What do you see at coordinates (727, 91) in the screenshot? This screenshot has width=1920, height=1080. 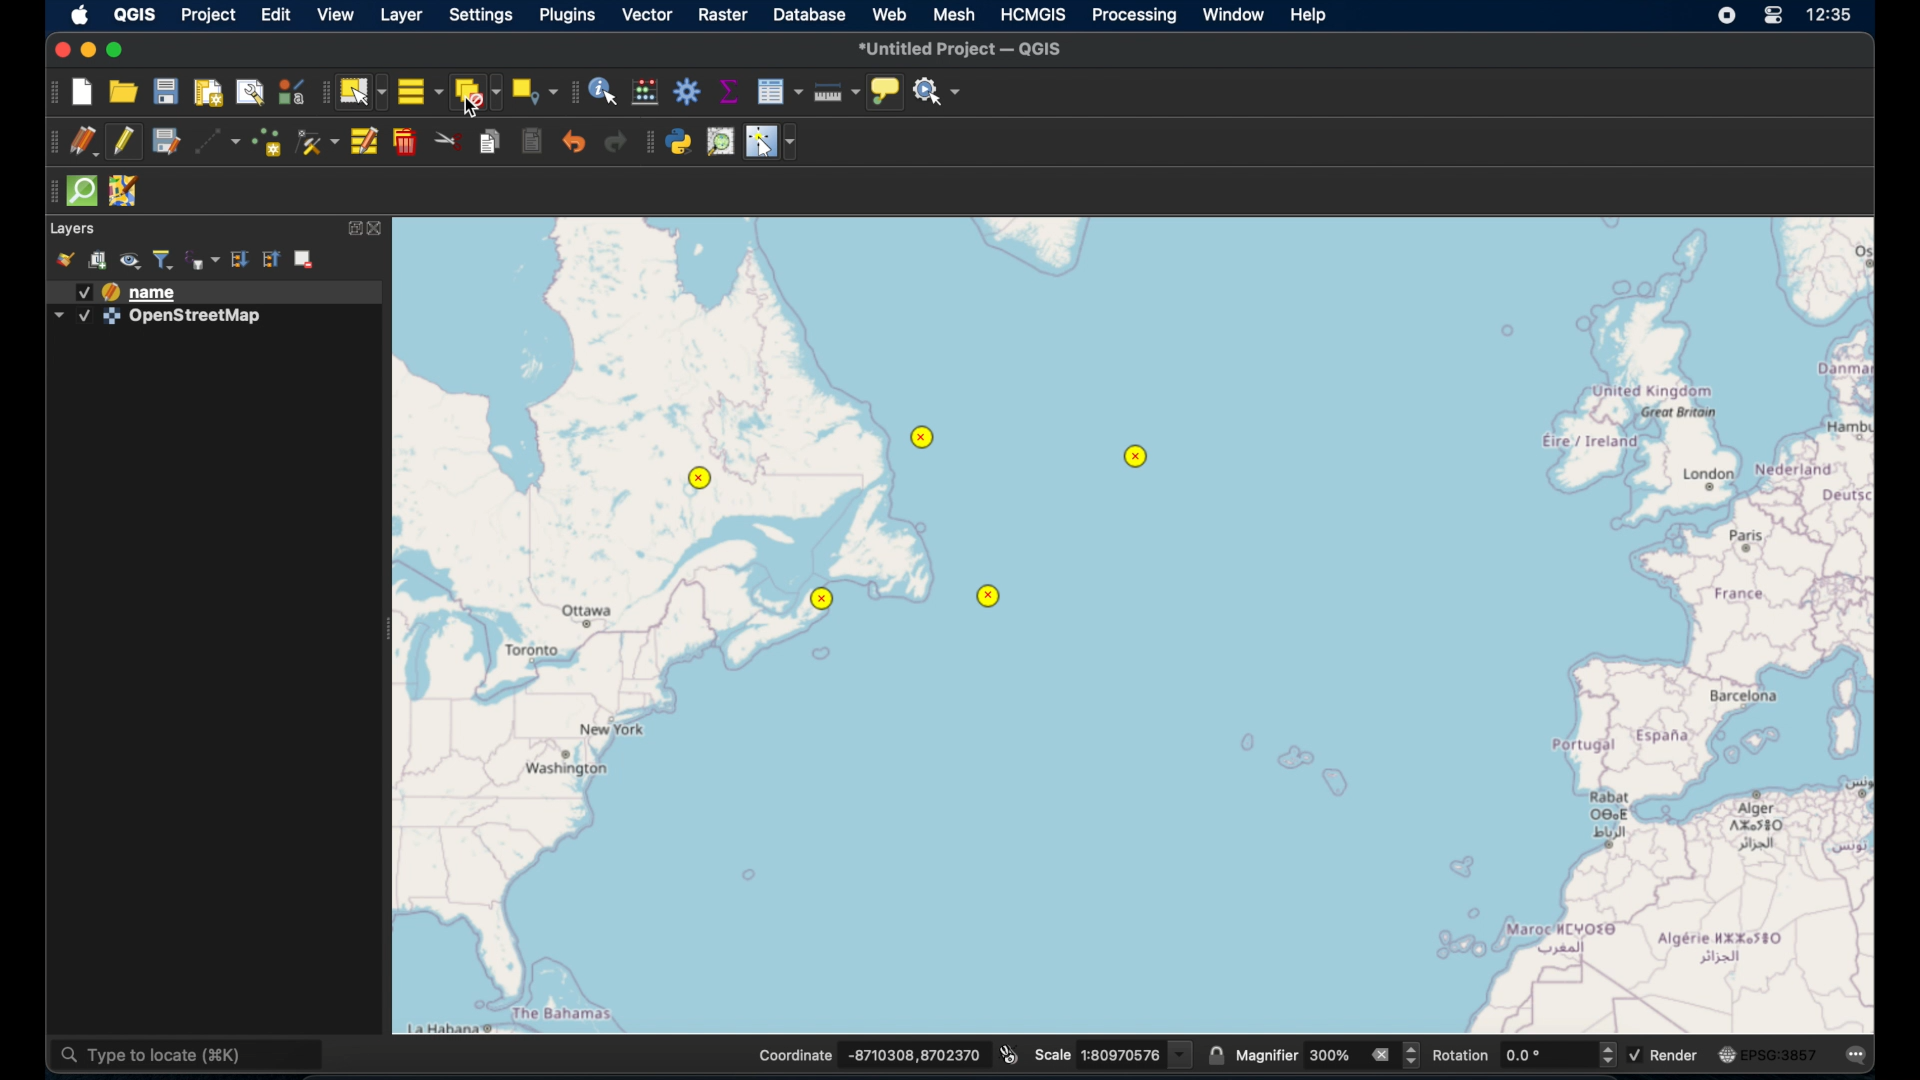 I see `show statistical summary` at bounding box center [727, 91].